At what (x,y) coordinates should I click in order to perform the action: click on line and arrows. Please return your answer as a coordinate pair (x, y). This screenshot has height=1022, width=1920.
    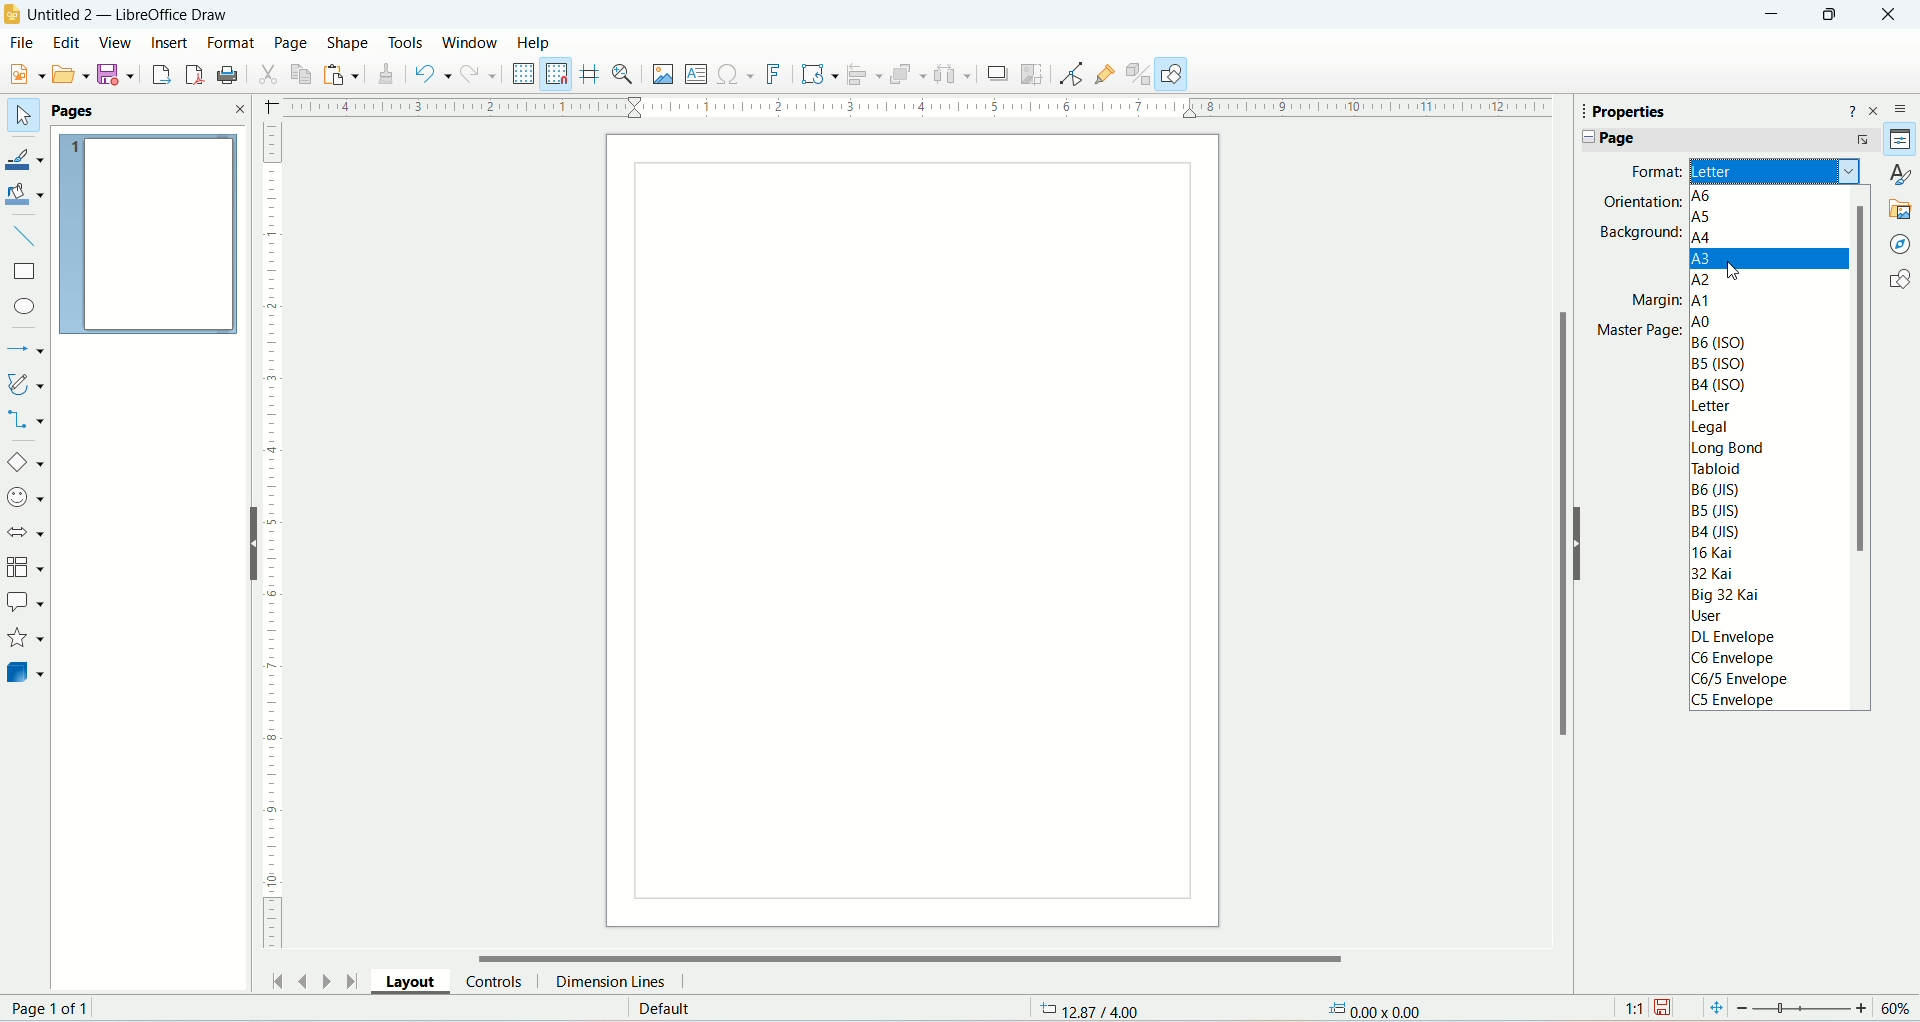
    Looking at the image, I should click on (25, 348).